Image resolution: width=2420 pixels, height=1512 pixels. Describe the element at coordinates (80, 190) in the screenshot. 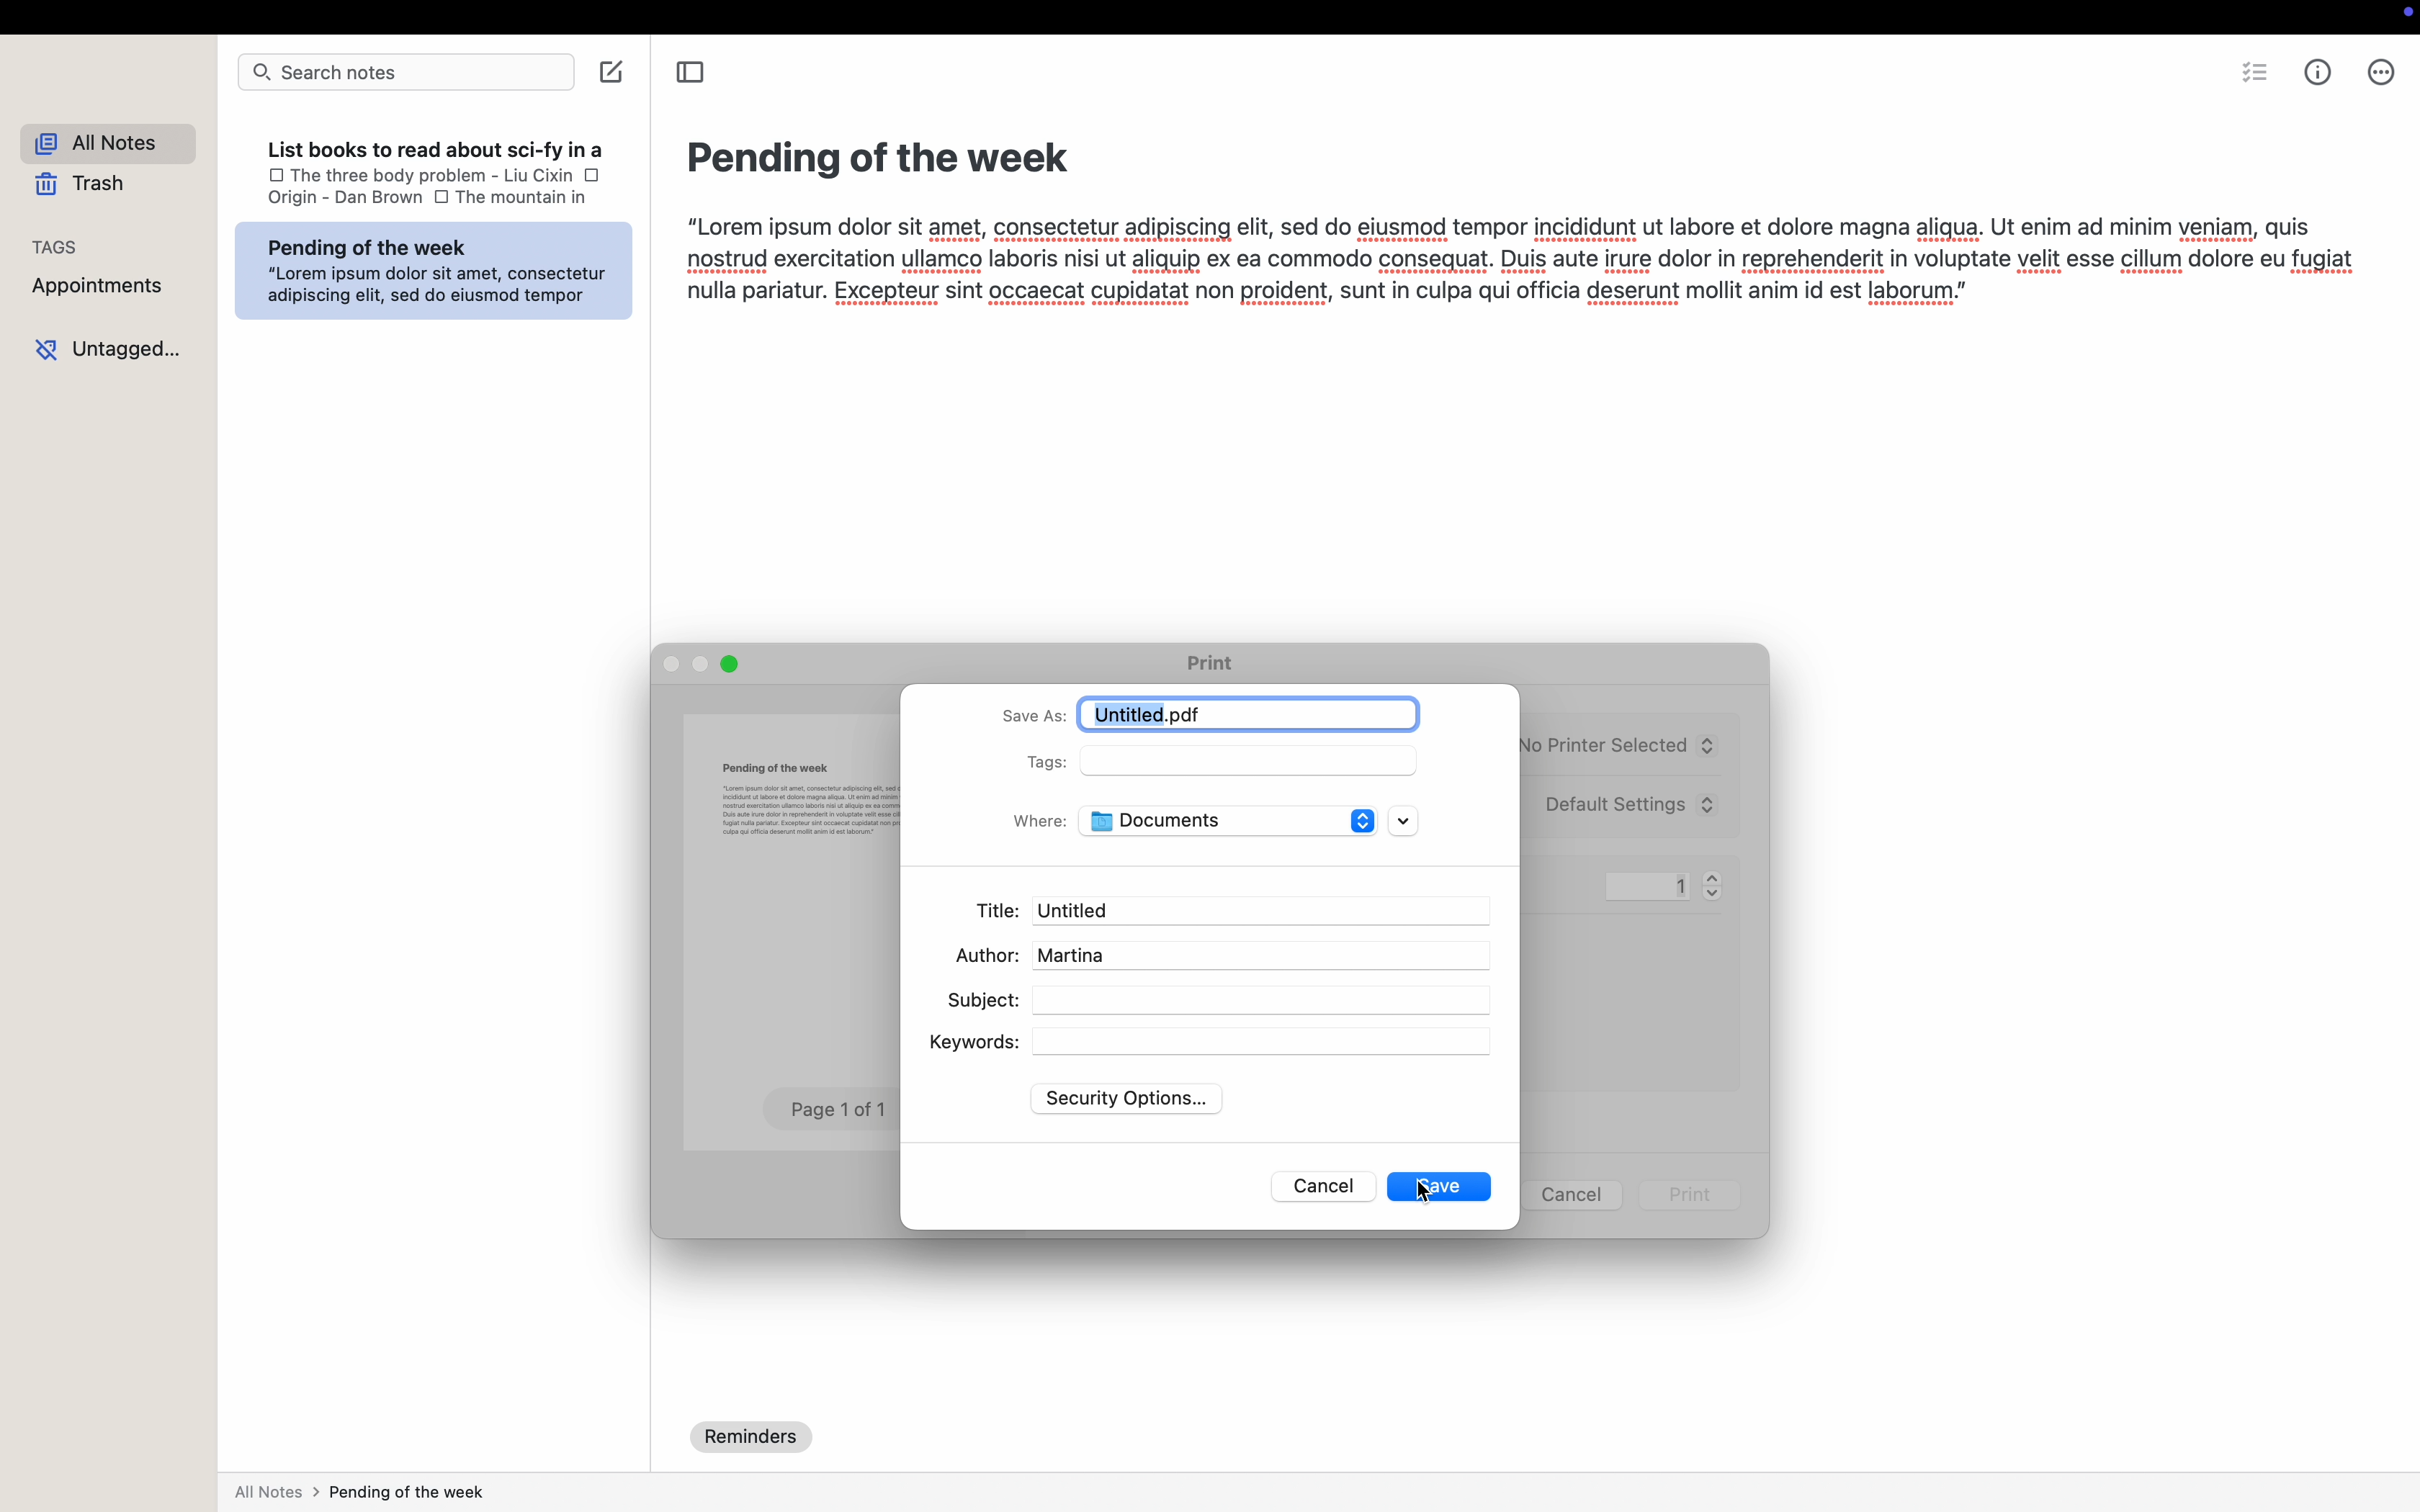

I see `trash` at that location.